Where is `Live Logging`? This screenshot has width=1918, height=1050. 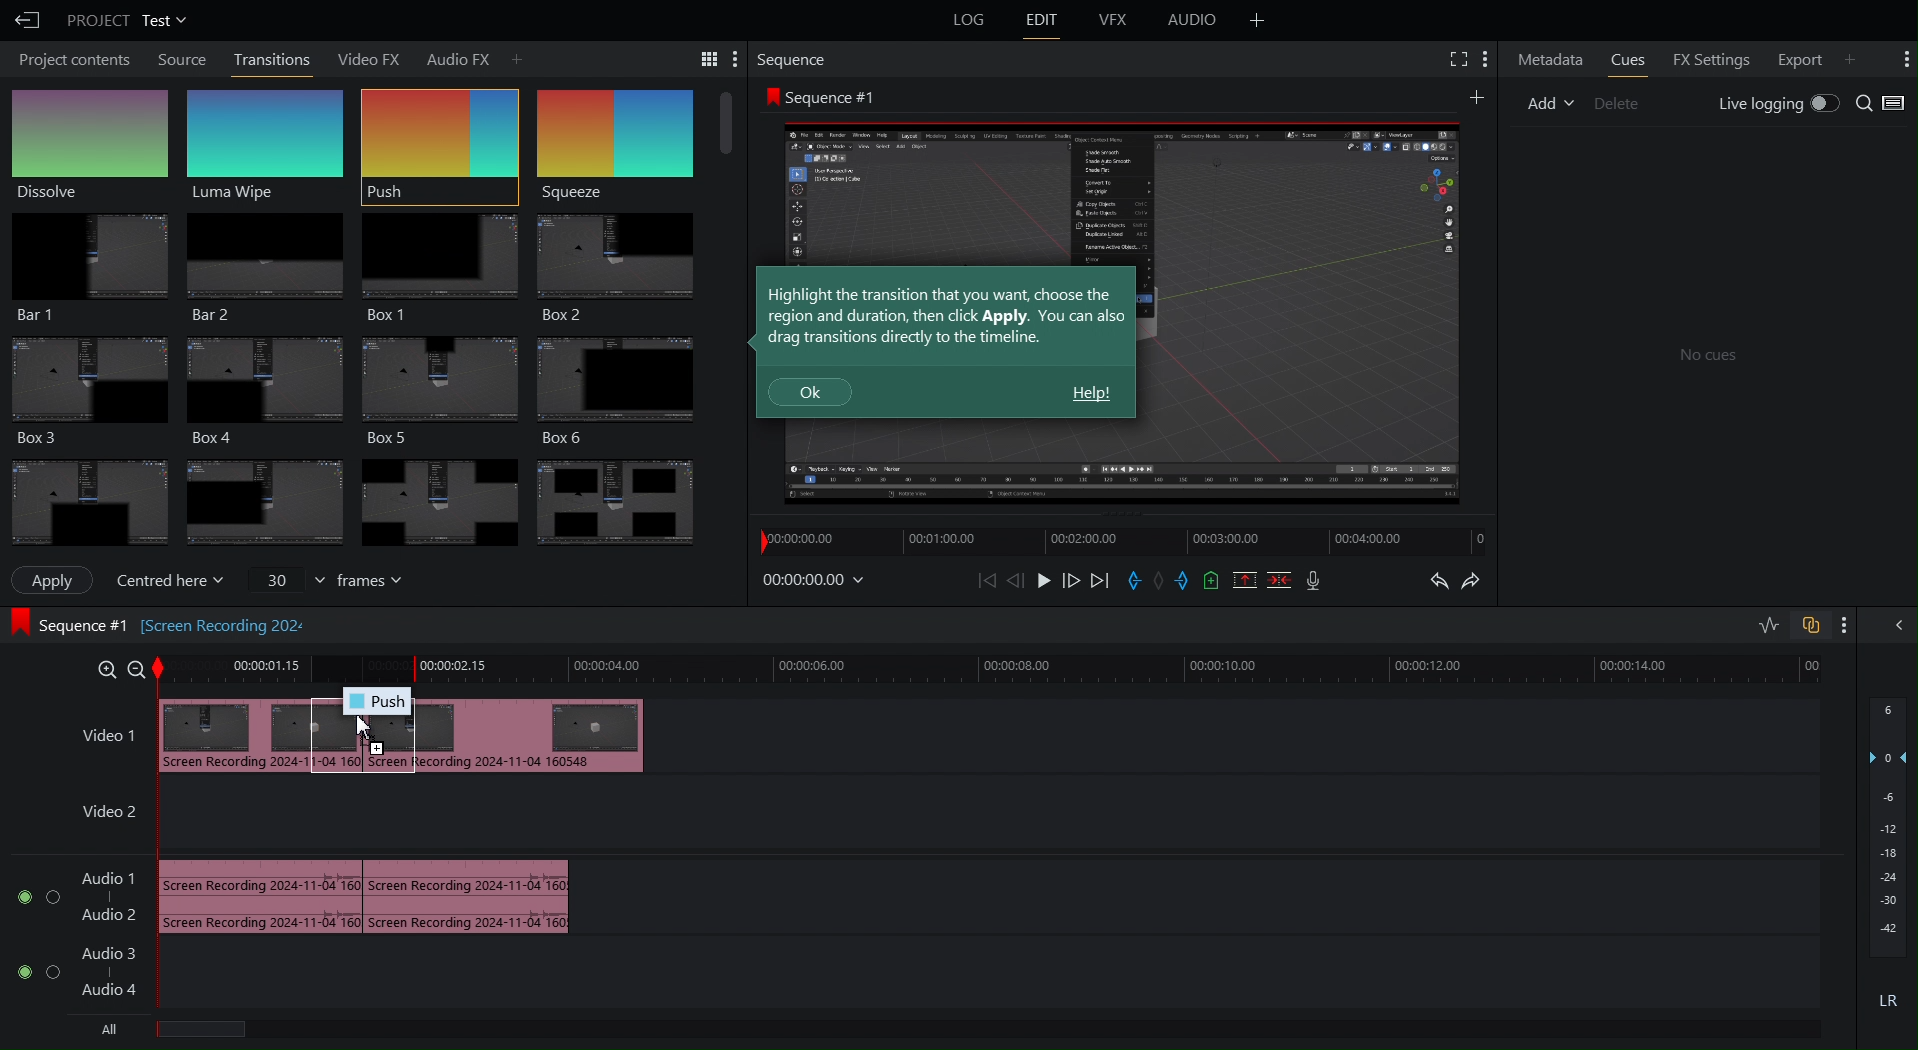
Live Logging is located at coordinates (1775, 104).